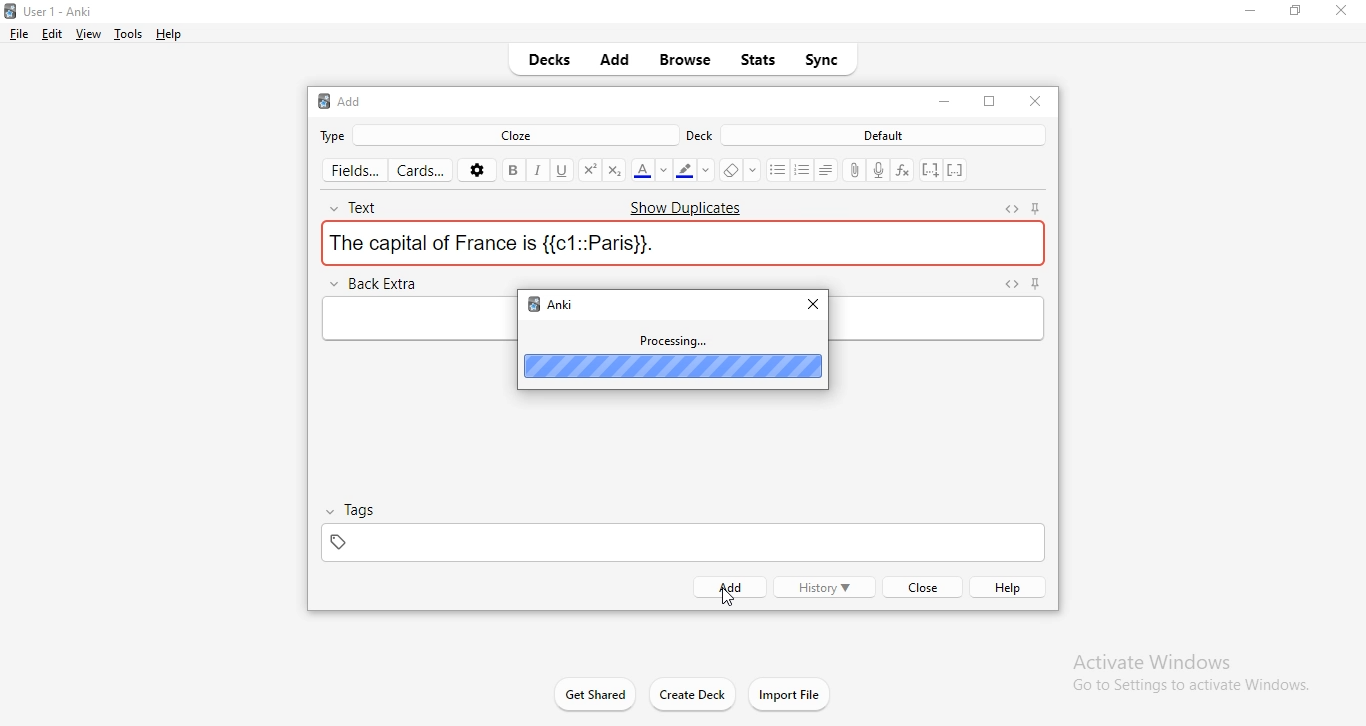 The image size is (1366, 726). Describe the element at coordinates (700, 136) in the screenshot. I see `deck` at that location.